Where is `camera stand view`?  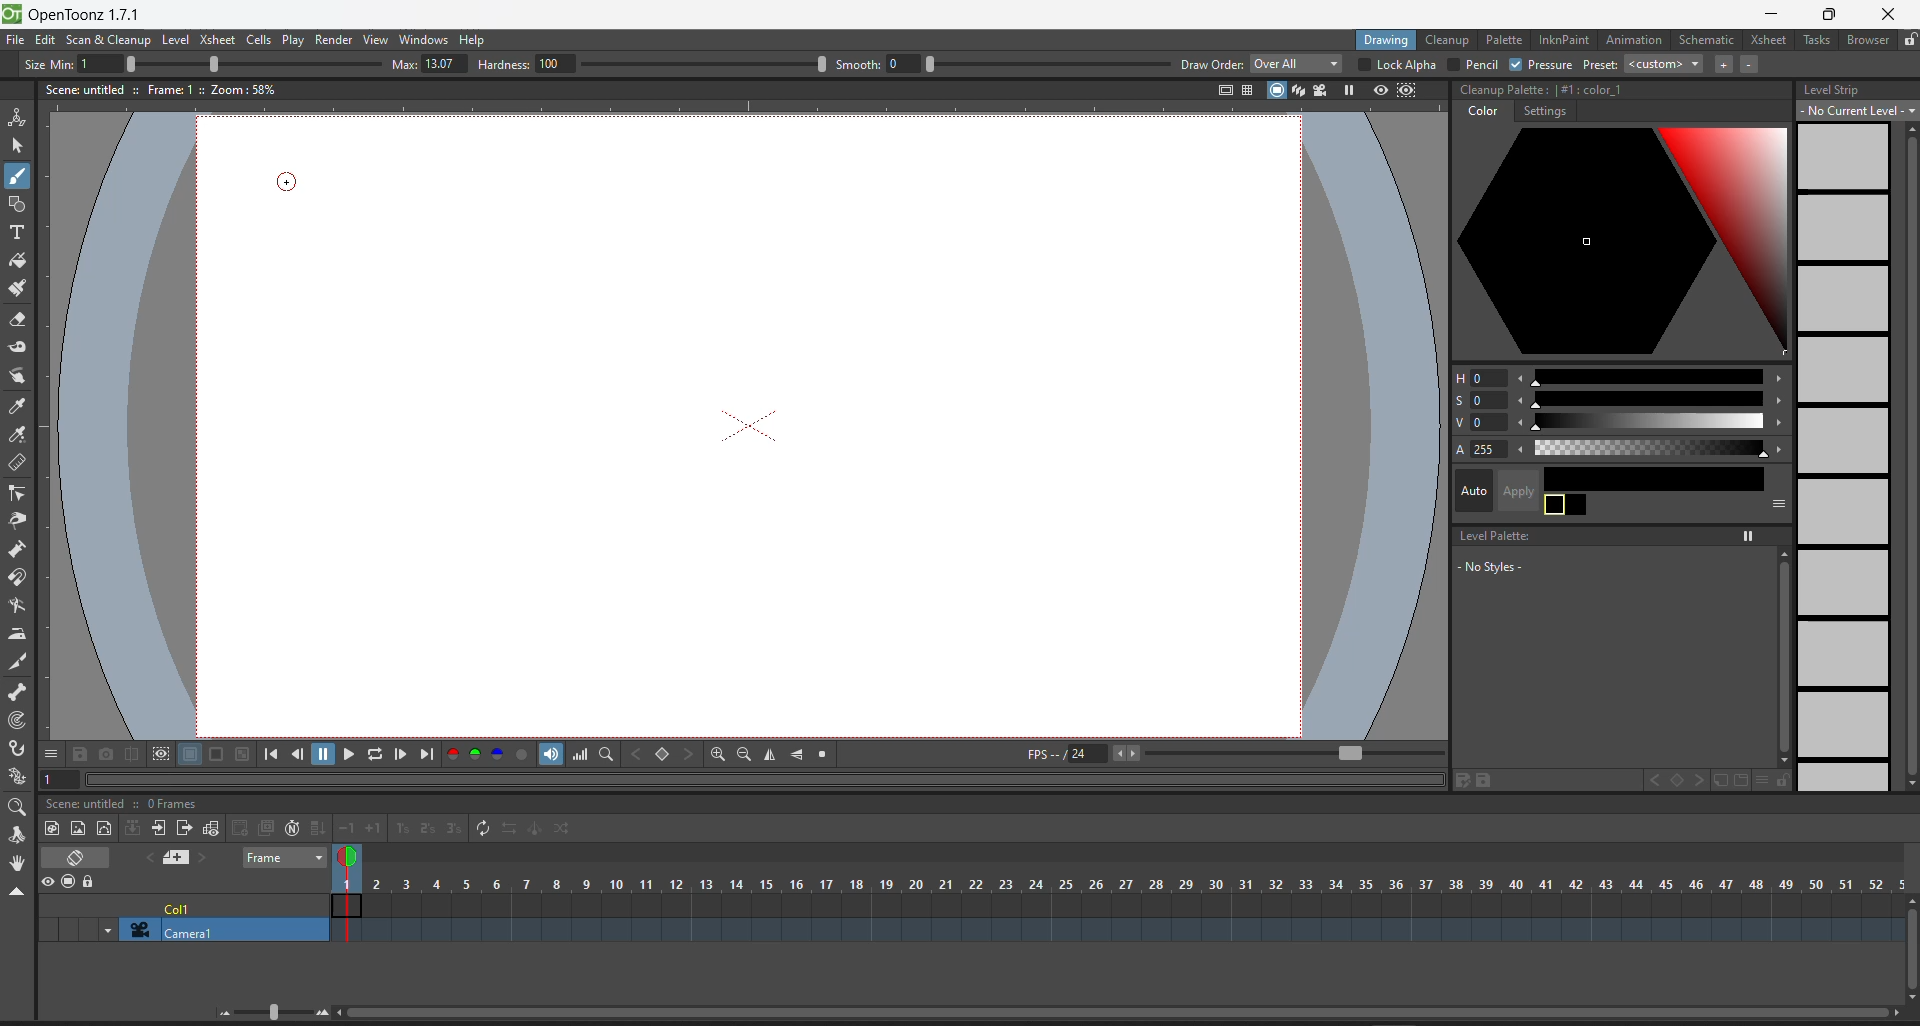
camera stand view is located at coordinates (1270, 89).